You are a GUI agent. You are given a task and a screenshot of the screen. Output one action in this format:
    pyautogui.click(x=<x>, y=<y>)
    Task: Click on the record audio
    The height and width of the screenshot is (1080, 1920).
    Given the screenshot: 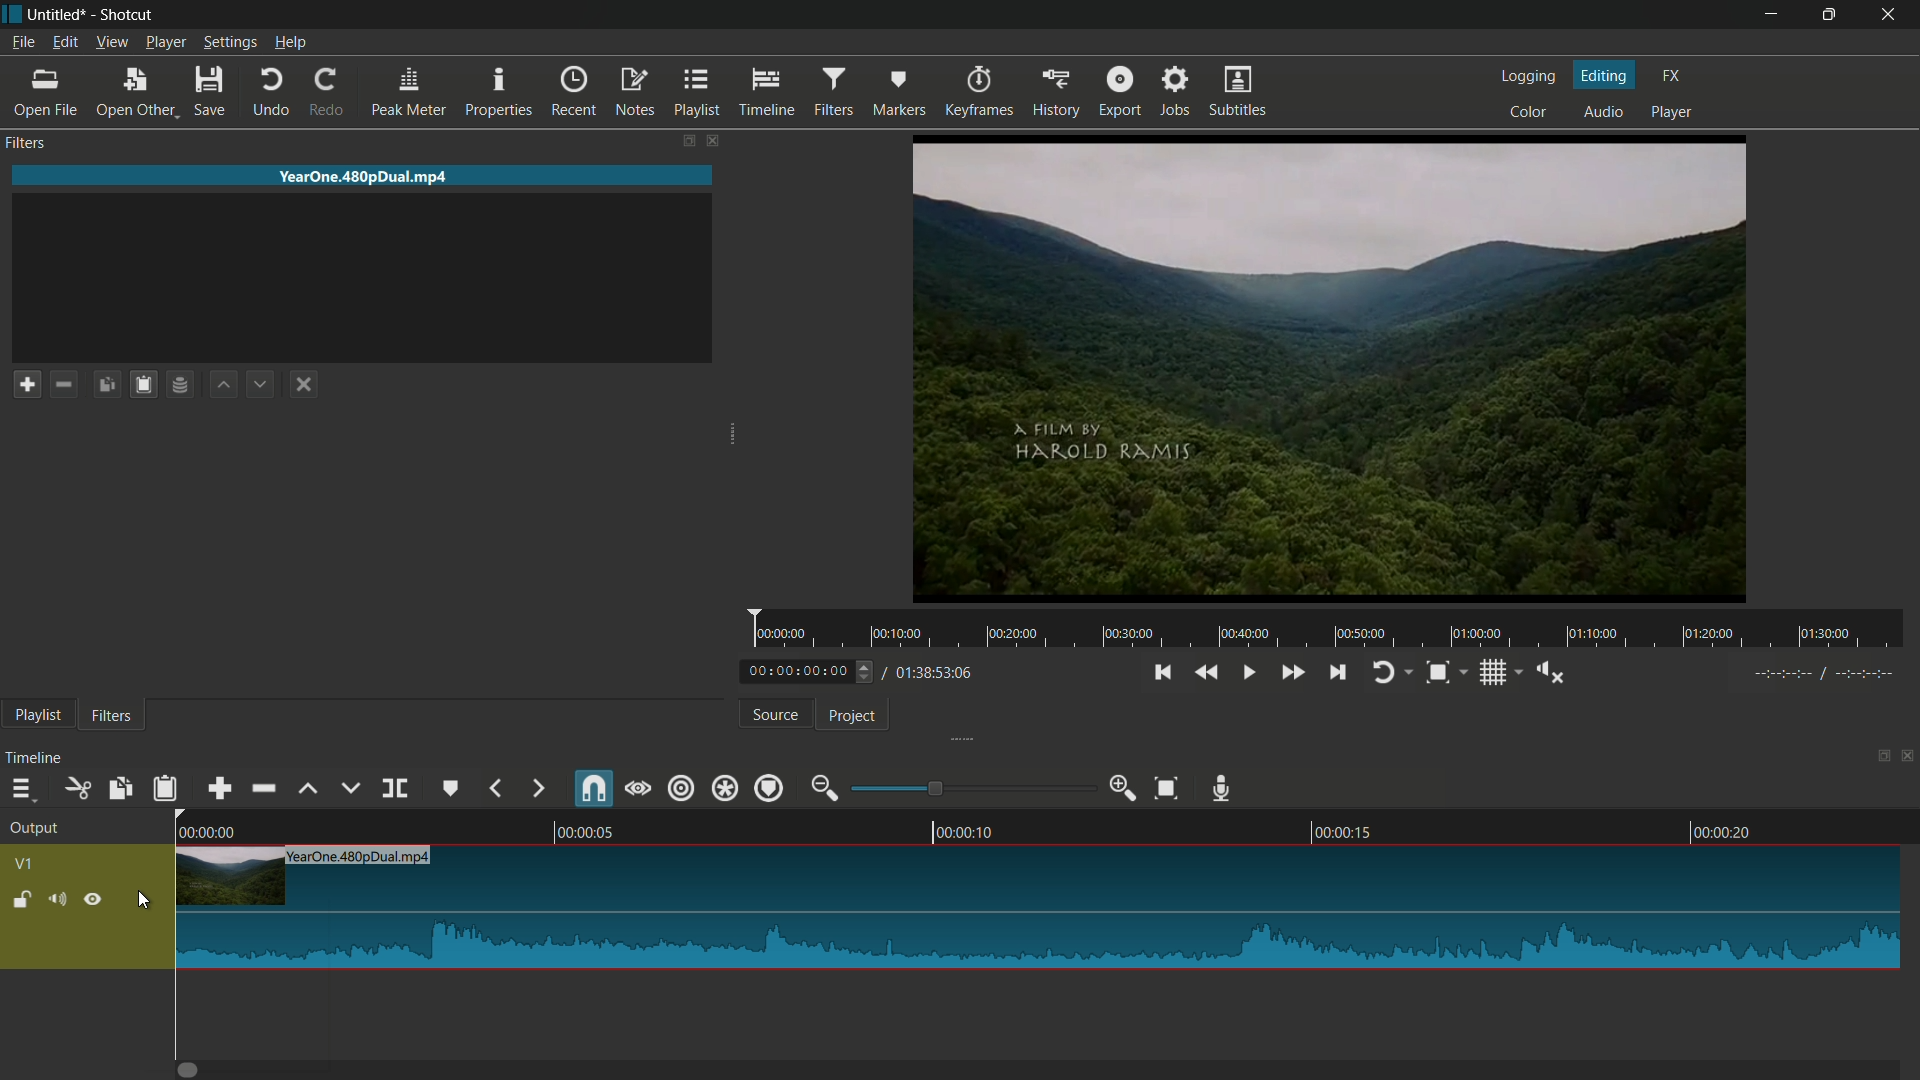 What is the action you would take?
    pyautogui.click(x=1223, y=786)
    